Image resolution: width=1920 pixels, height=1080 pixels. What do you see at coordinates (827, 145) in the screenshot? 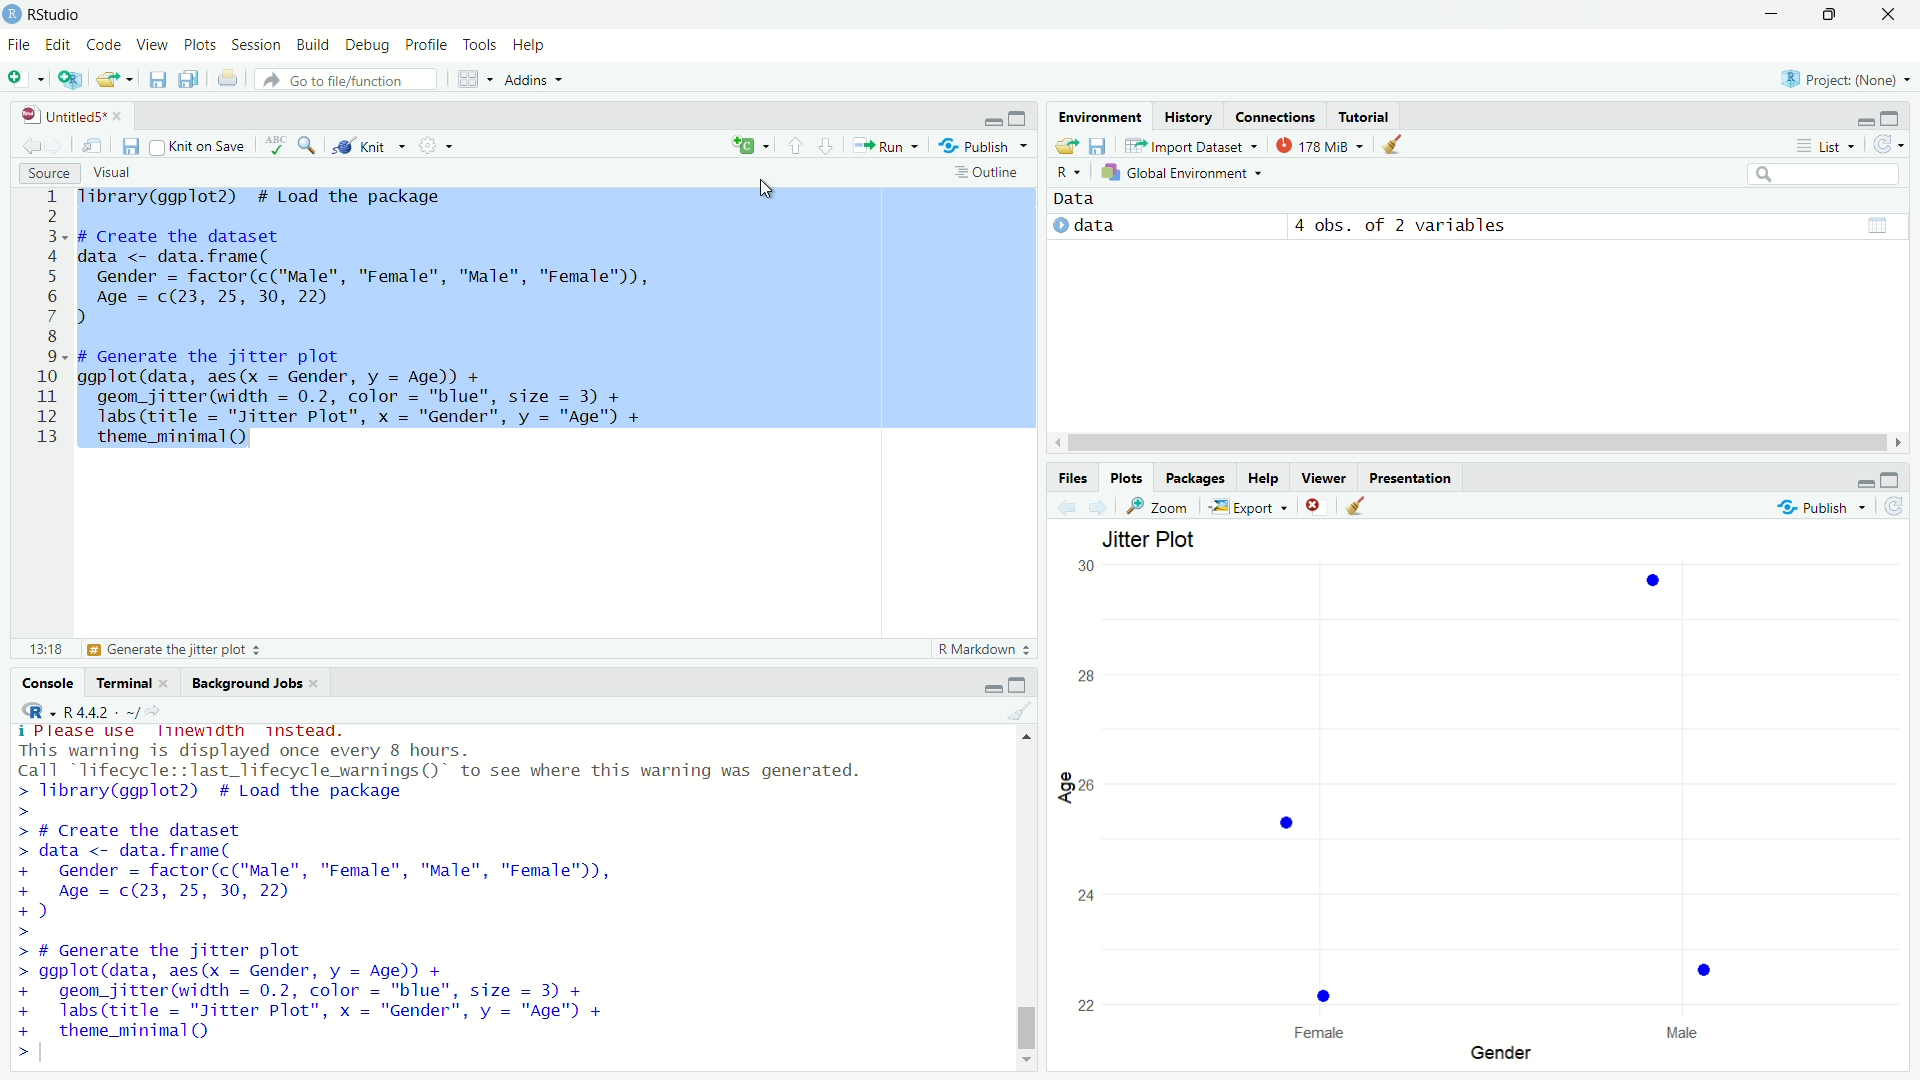
I see `go to next section/chunk` at bounding box center [827, 145].